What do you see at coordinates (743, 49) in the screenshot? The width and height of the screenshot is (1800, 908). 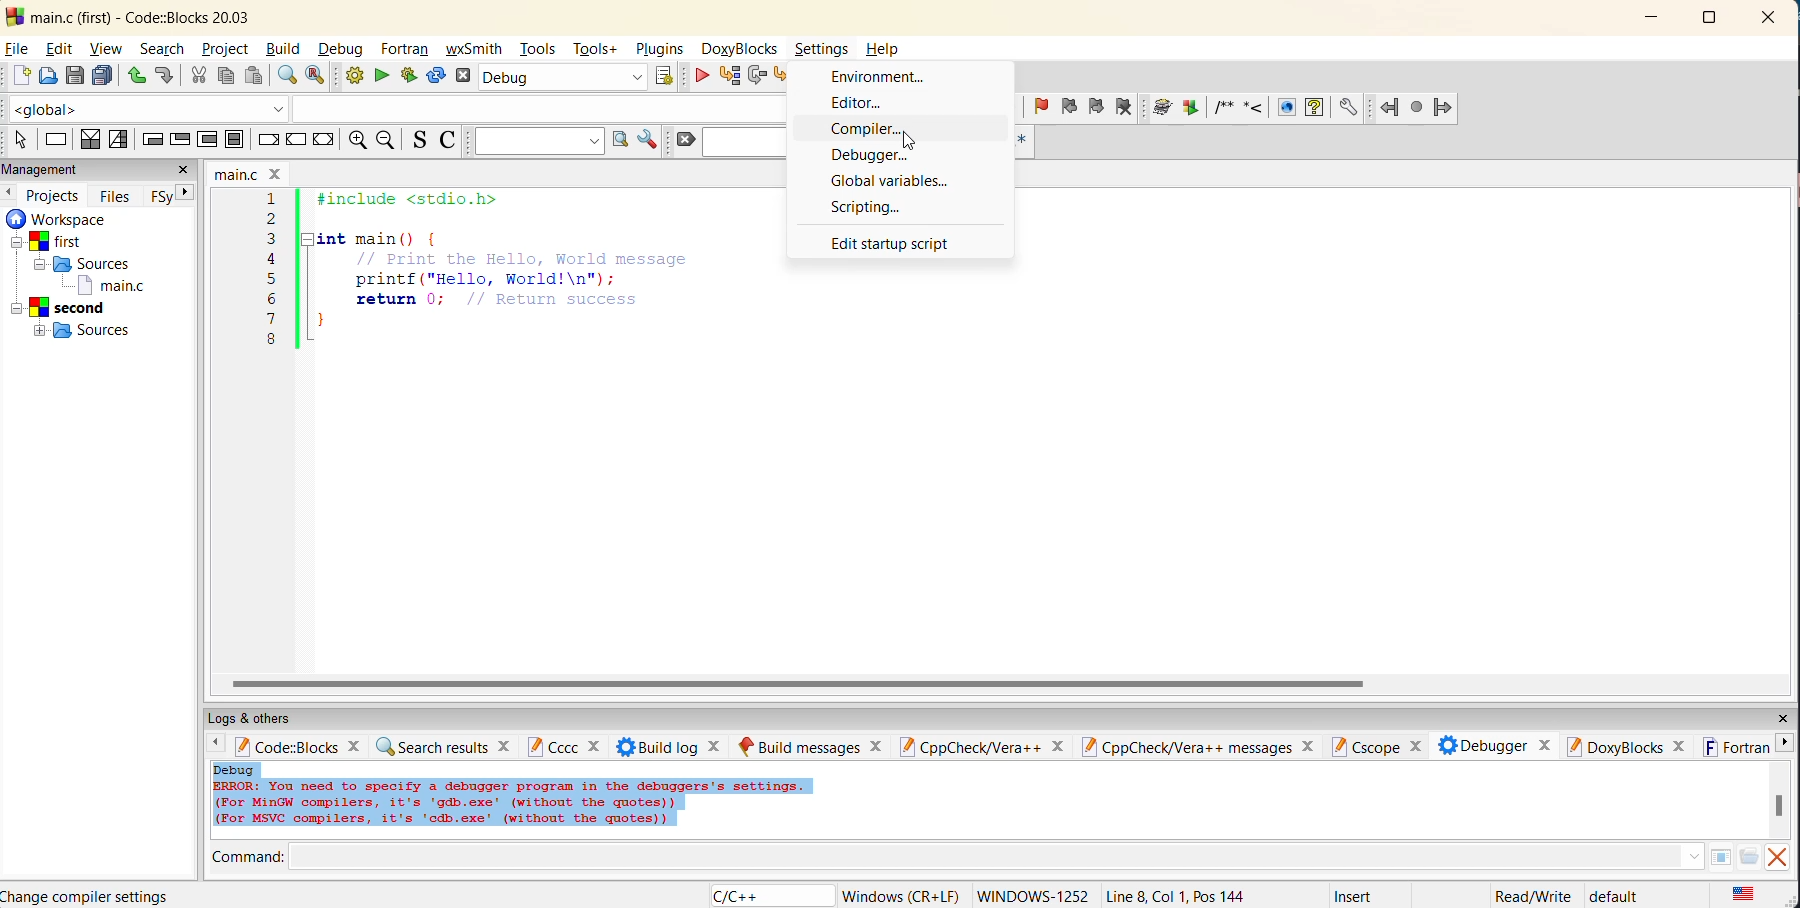 I see `doxyblocks` at bounding box center [743, 49].